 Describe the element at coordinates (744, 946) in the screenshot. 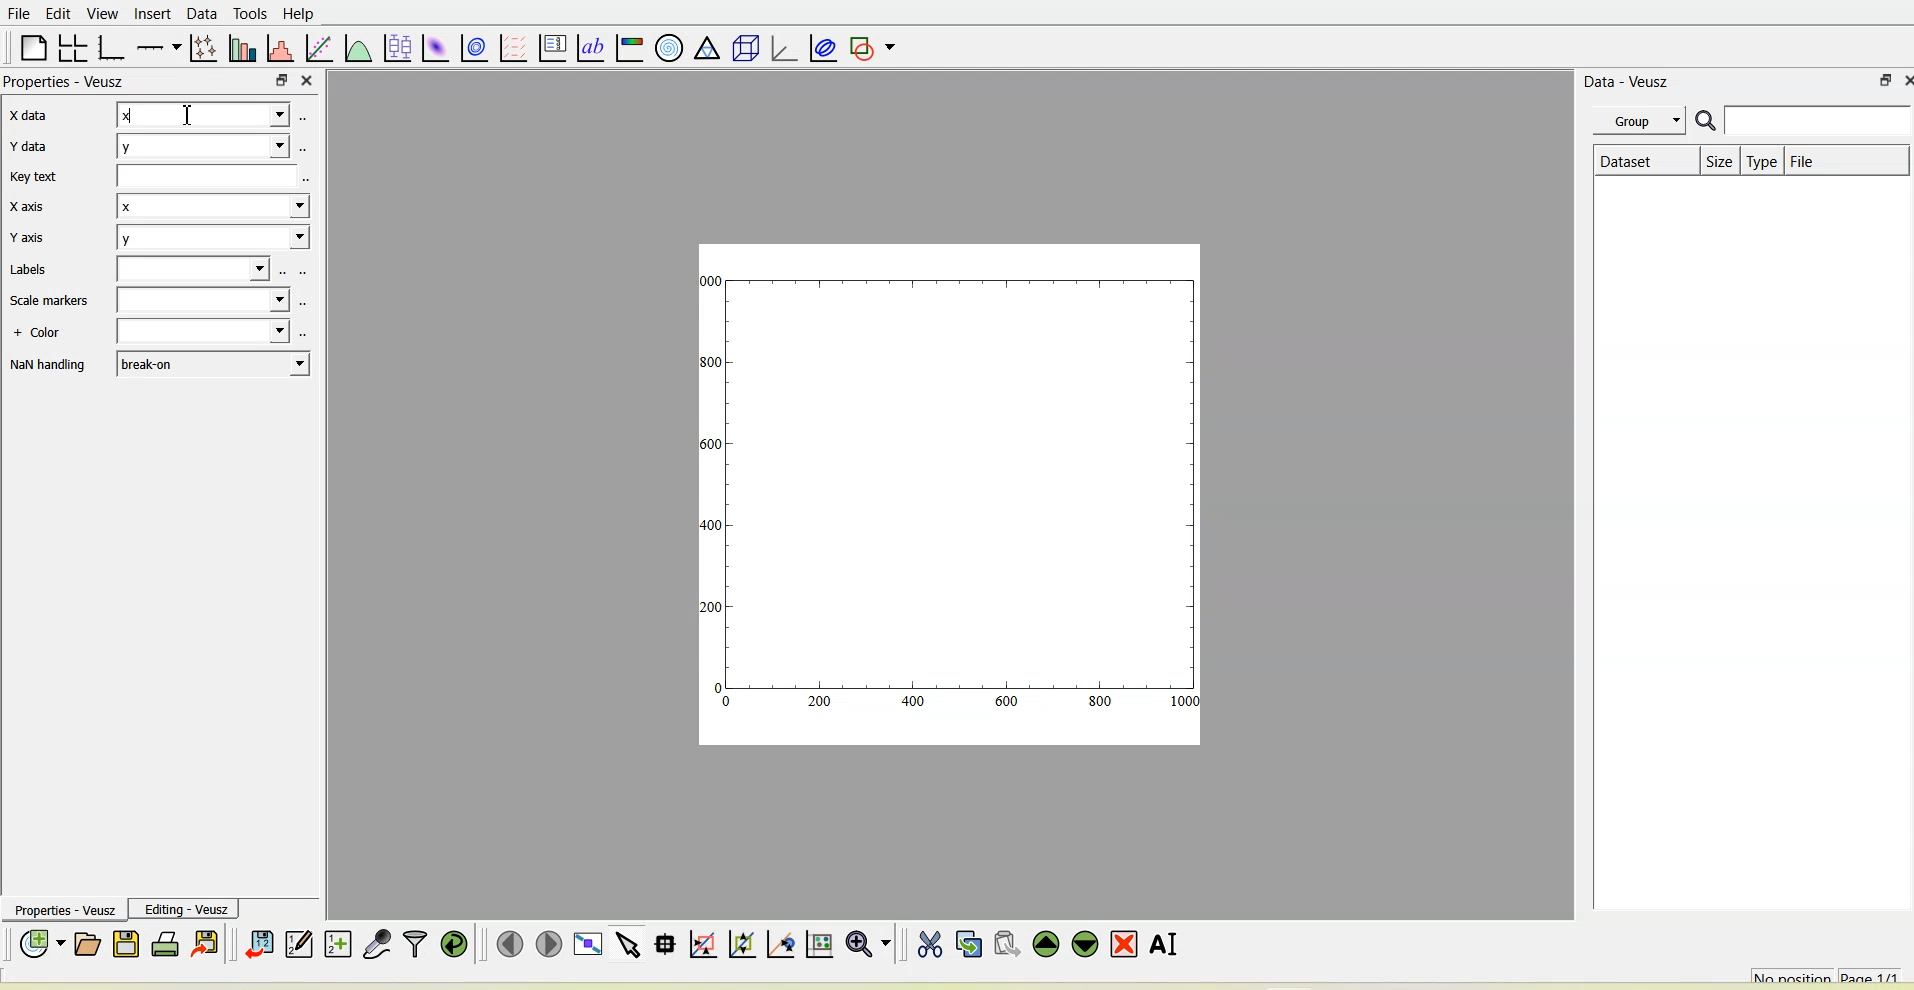

I see `Click to zoom out of graph axes` at that location.